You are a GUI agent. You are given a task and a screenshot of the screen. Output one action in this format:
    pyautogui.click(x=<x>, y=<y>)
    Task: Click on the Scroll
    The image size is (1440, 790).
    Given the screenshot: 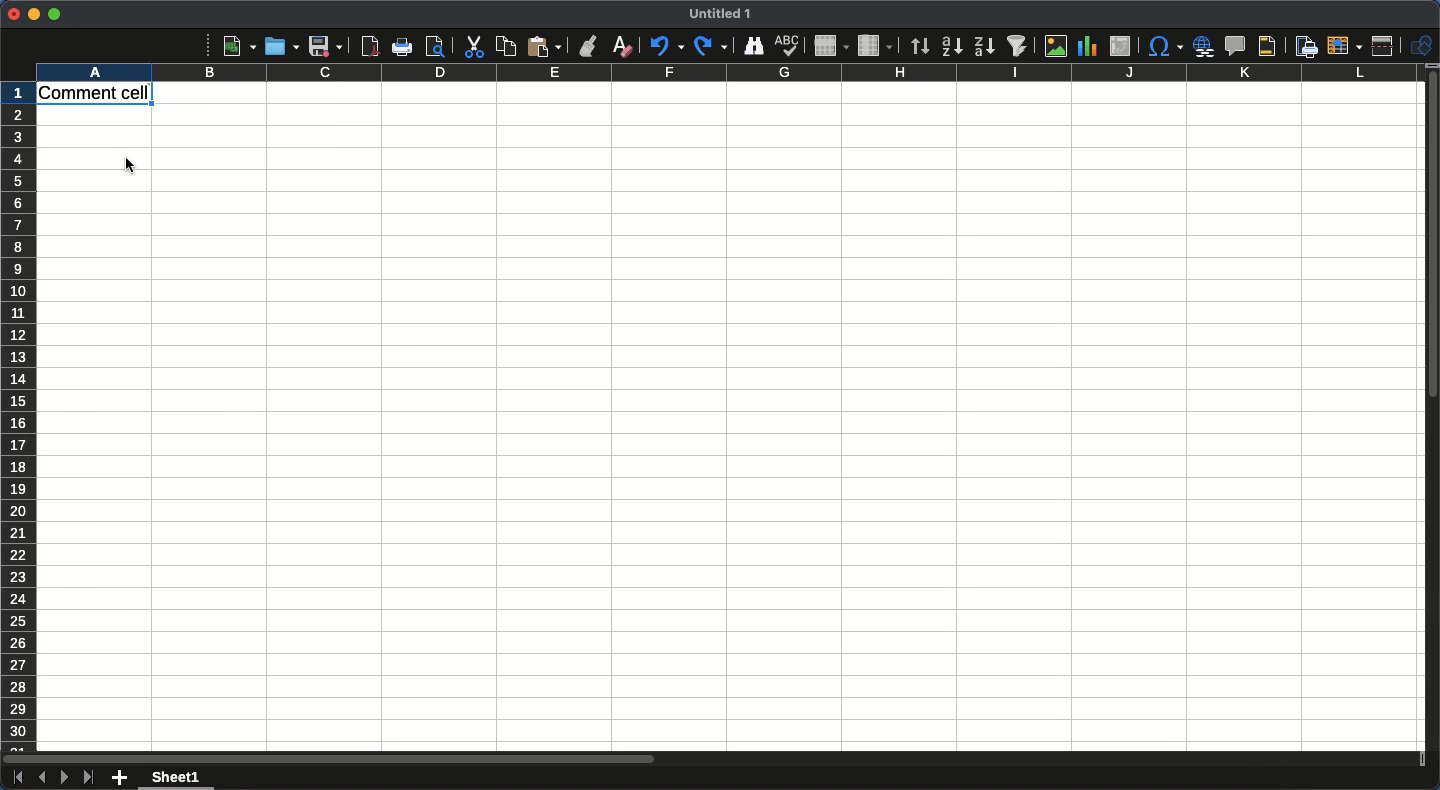 What is the action you would take?
    pyautogui.click(x=1431, y=402)
    